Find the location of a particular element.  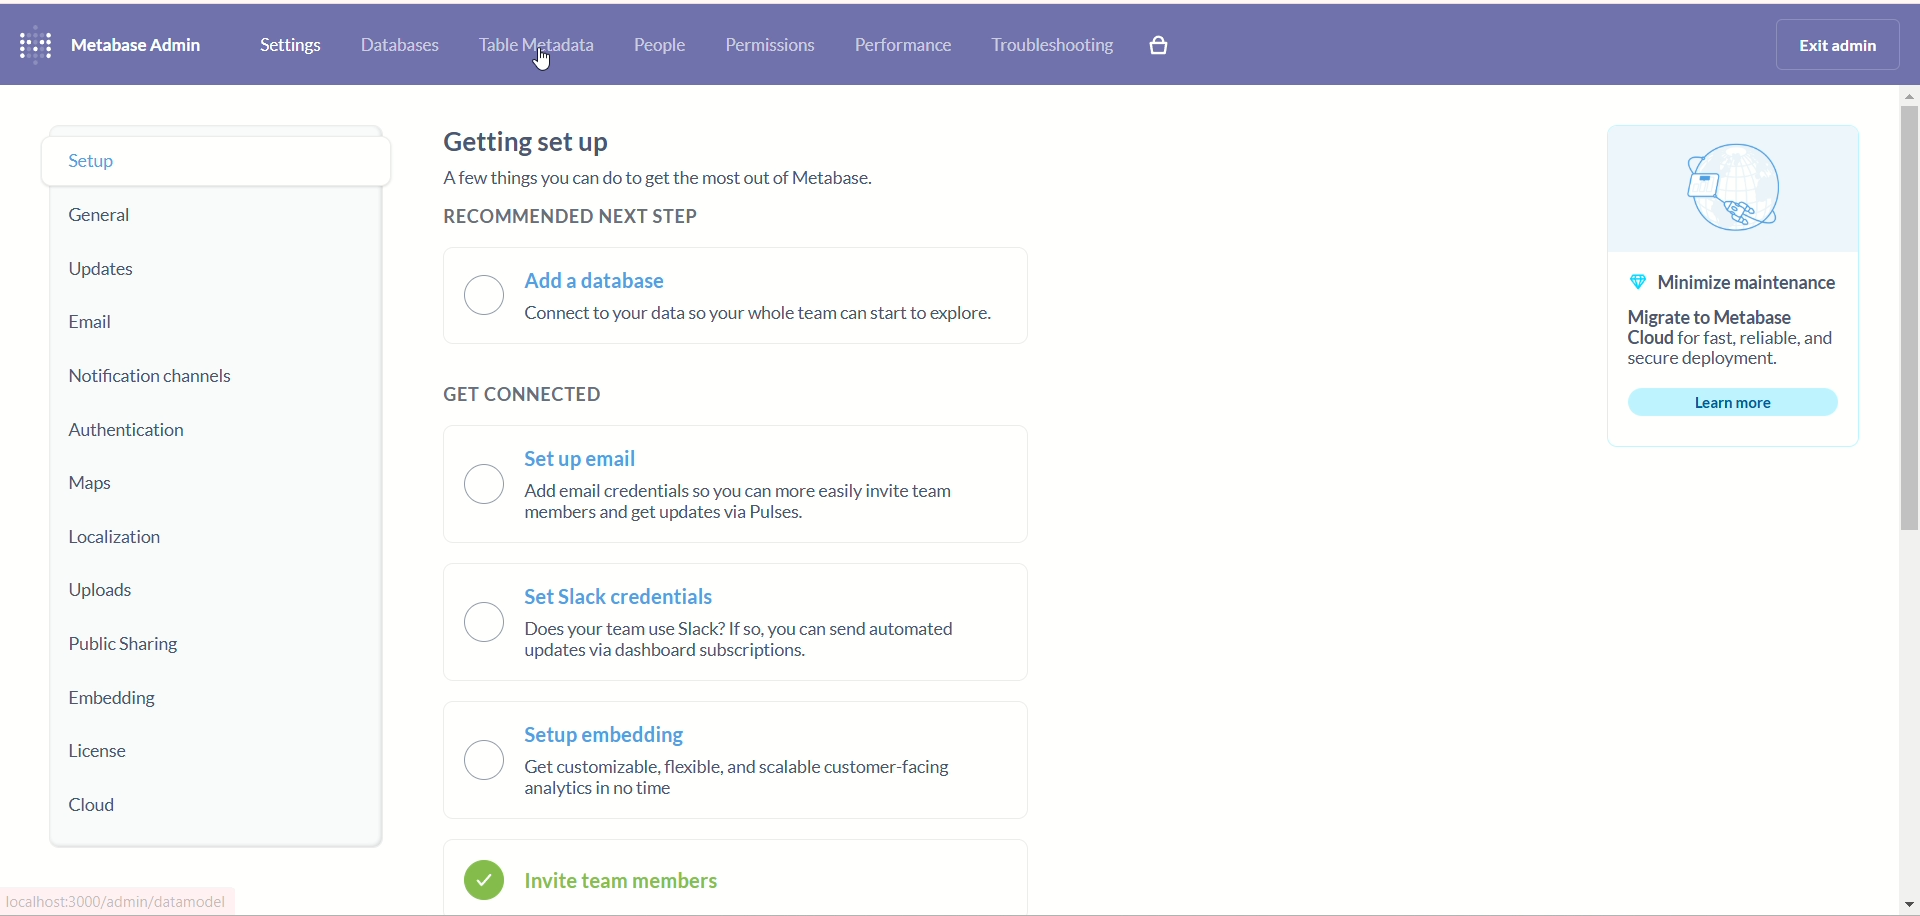

paid features is located at coordinates (1162, 48).